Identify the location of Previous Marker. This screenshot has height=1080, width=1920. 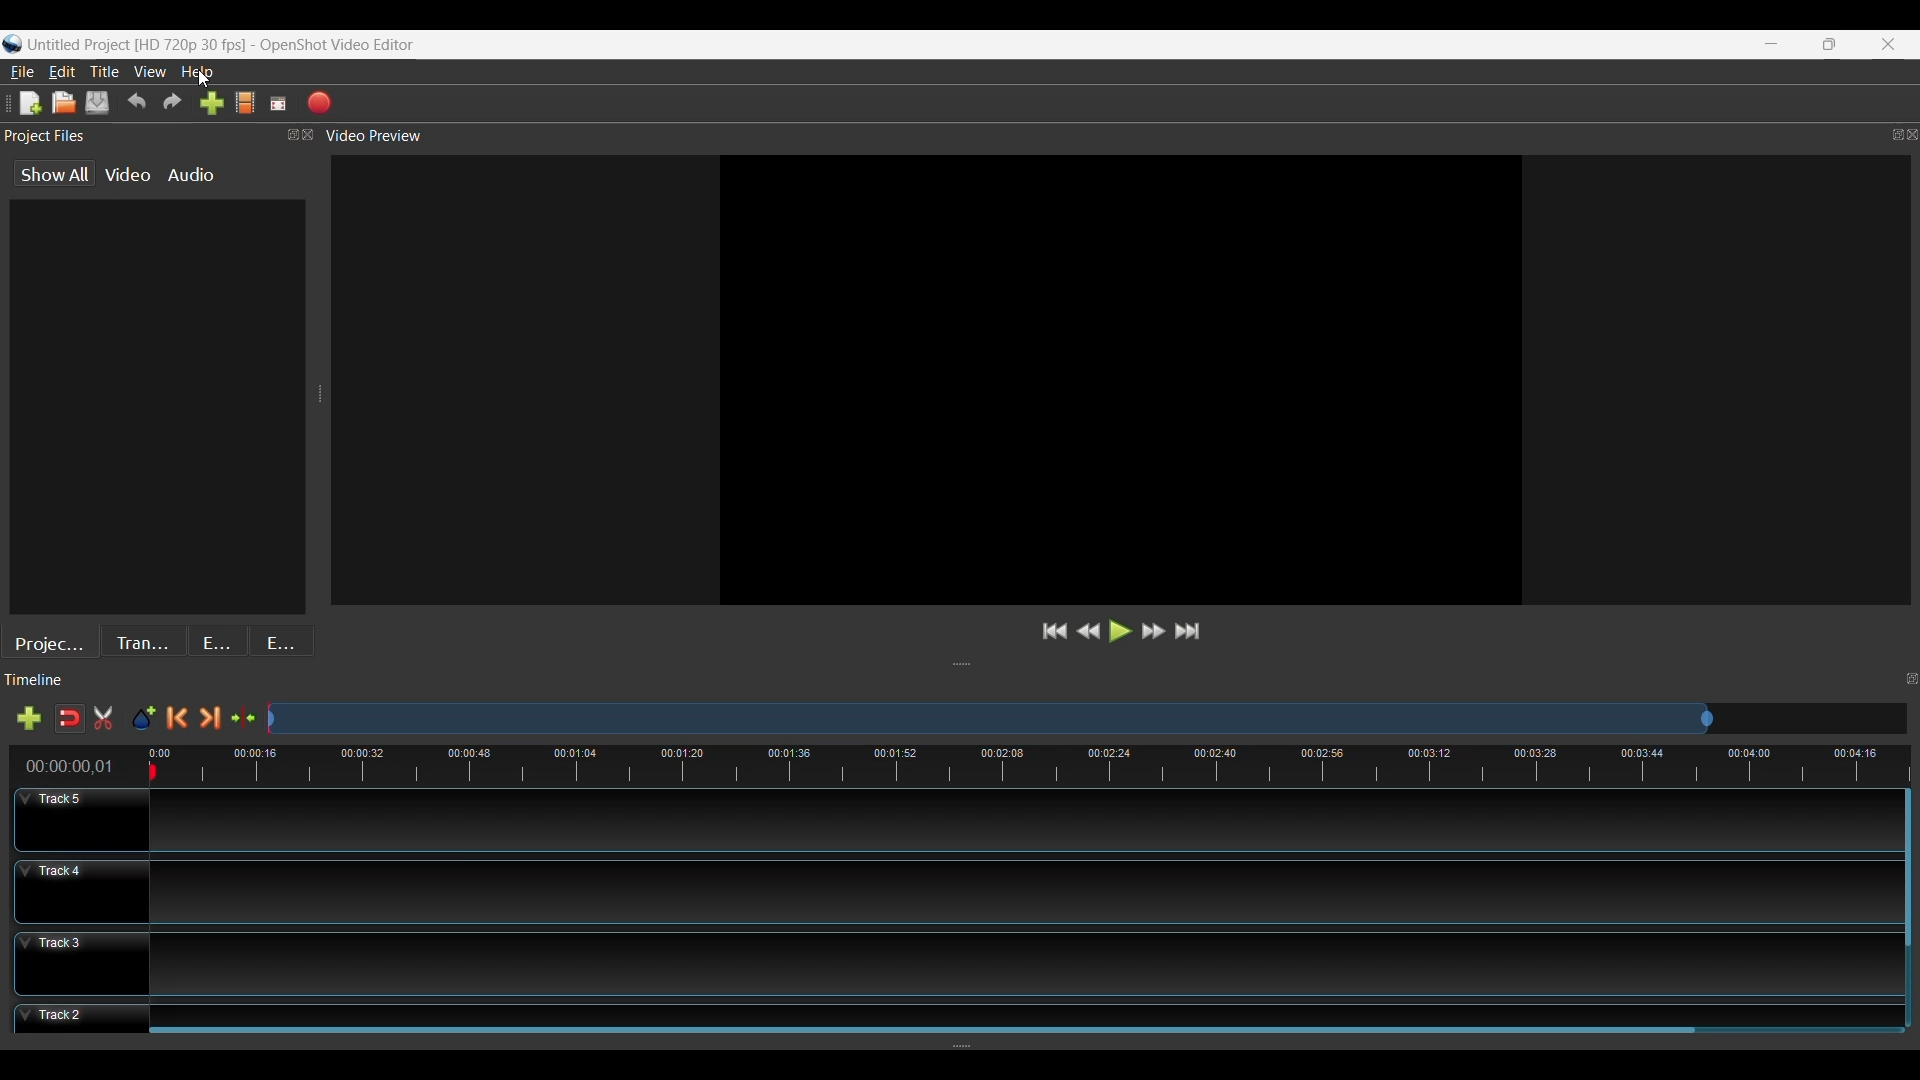
(177, 718).